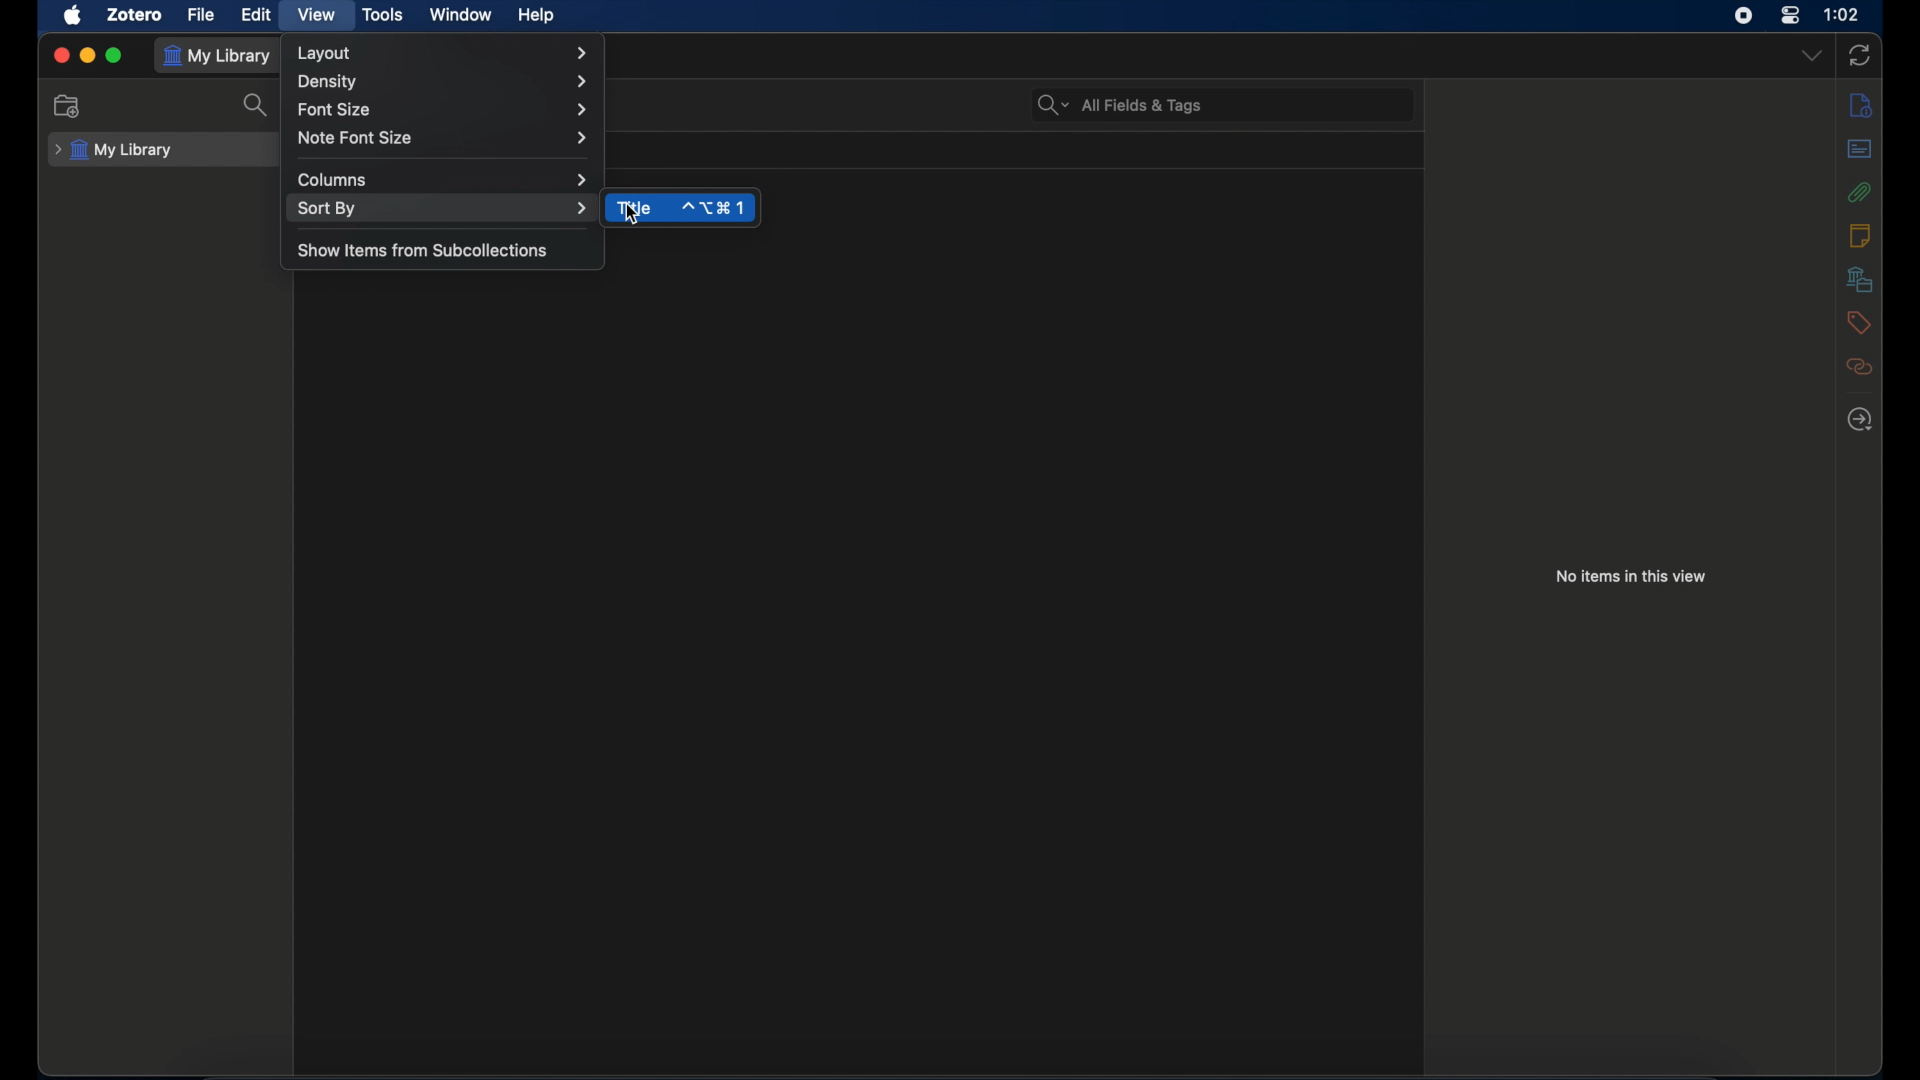  I want to click on libraries, so click(1860, 279).